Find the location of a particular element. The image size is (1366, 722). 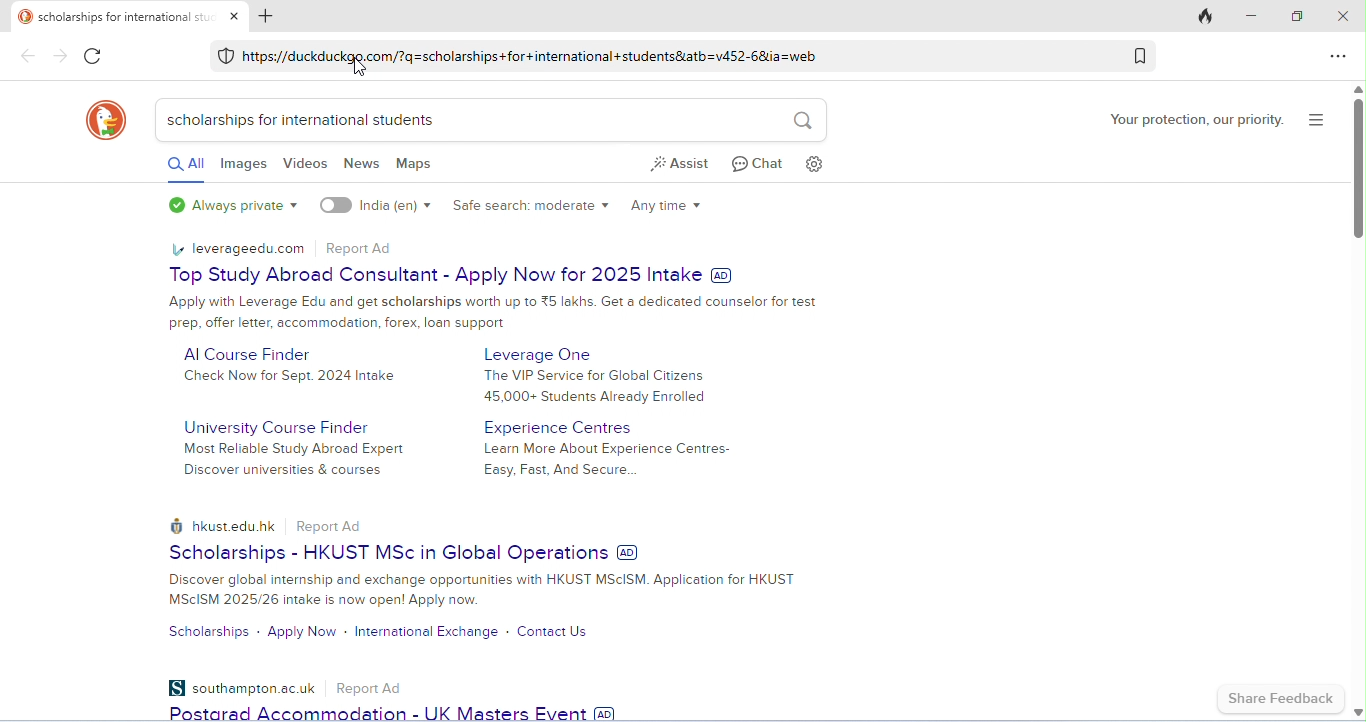

Check Now for Sept. 2024 Intake is located at coordinates (295, 378).